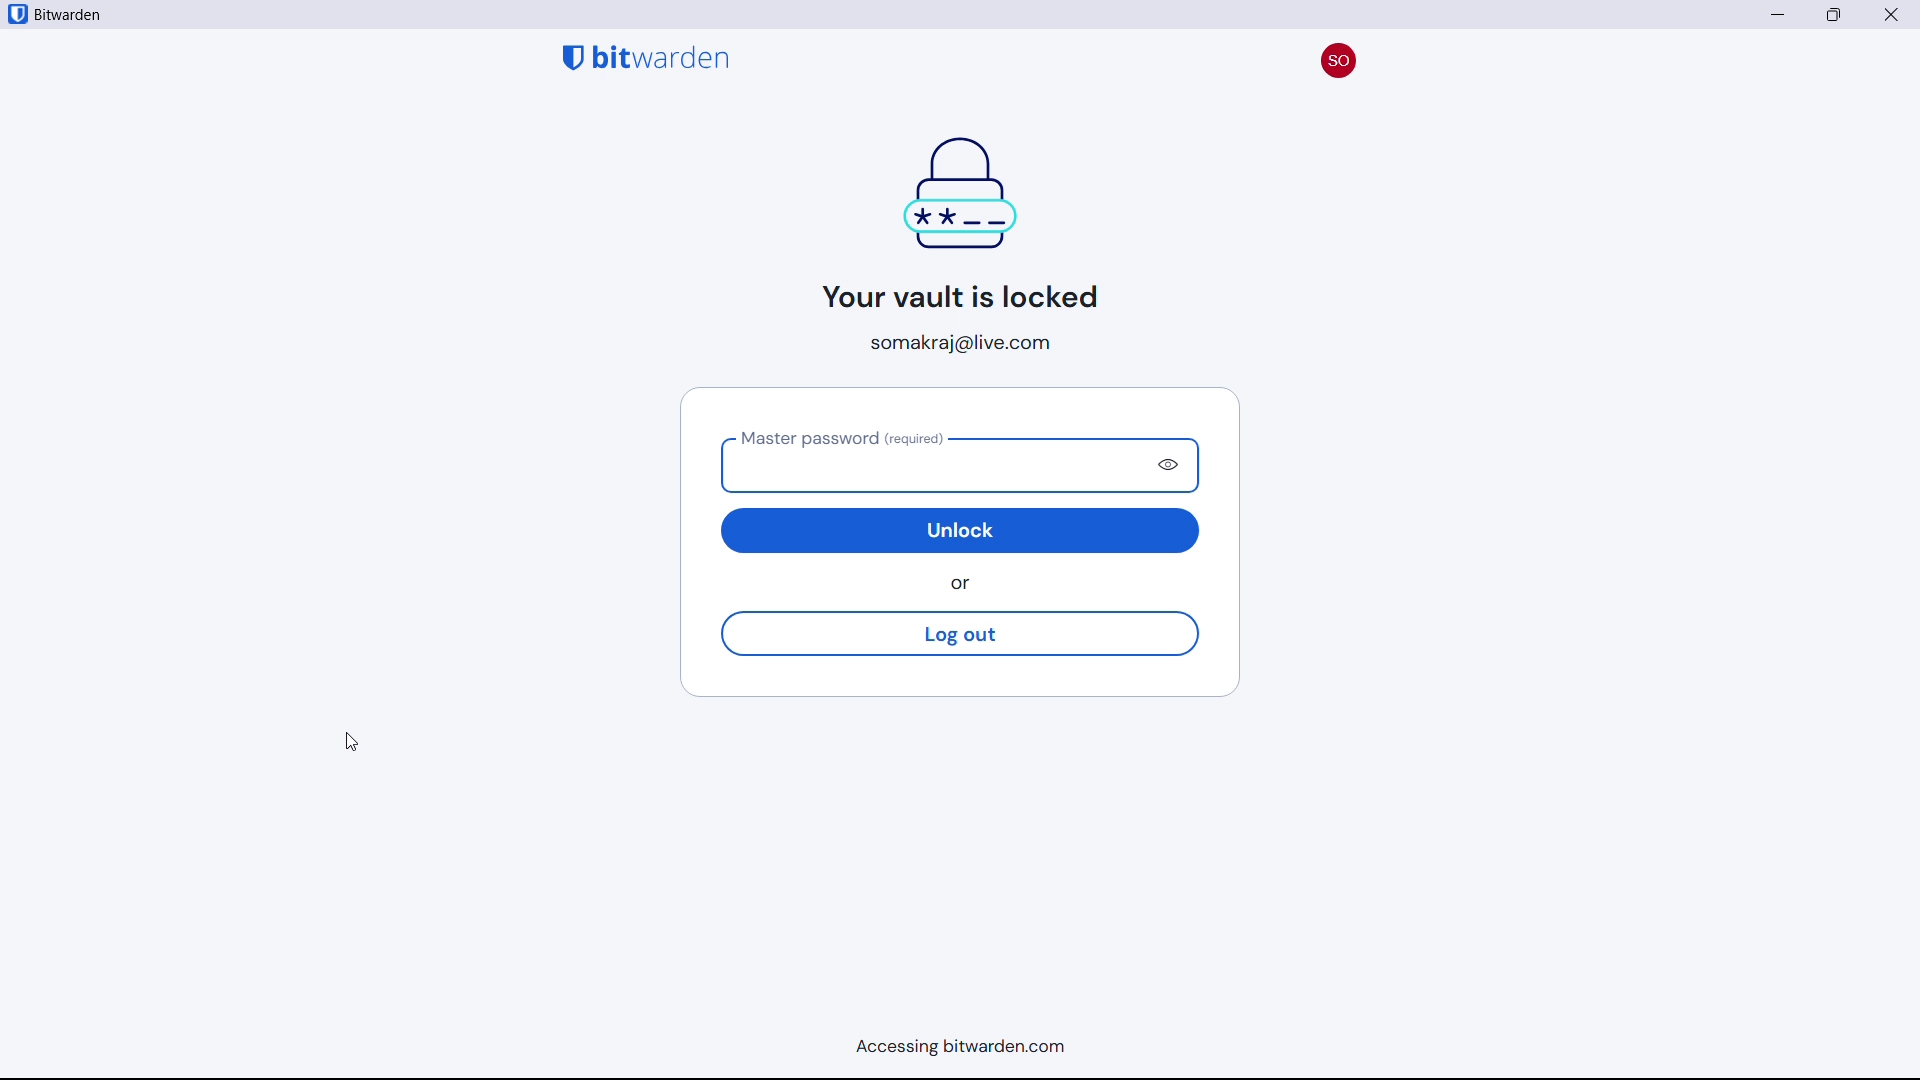  What do you see at coordinates (962, 530) in the screenshot?
I see `Unlock ` at bounding box center [962, 530].